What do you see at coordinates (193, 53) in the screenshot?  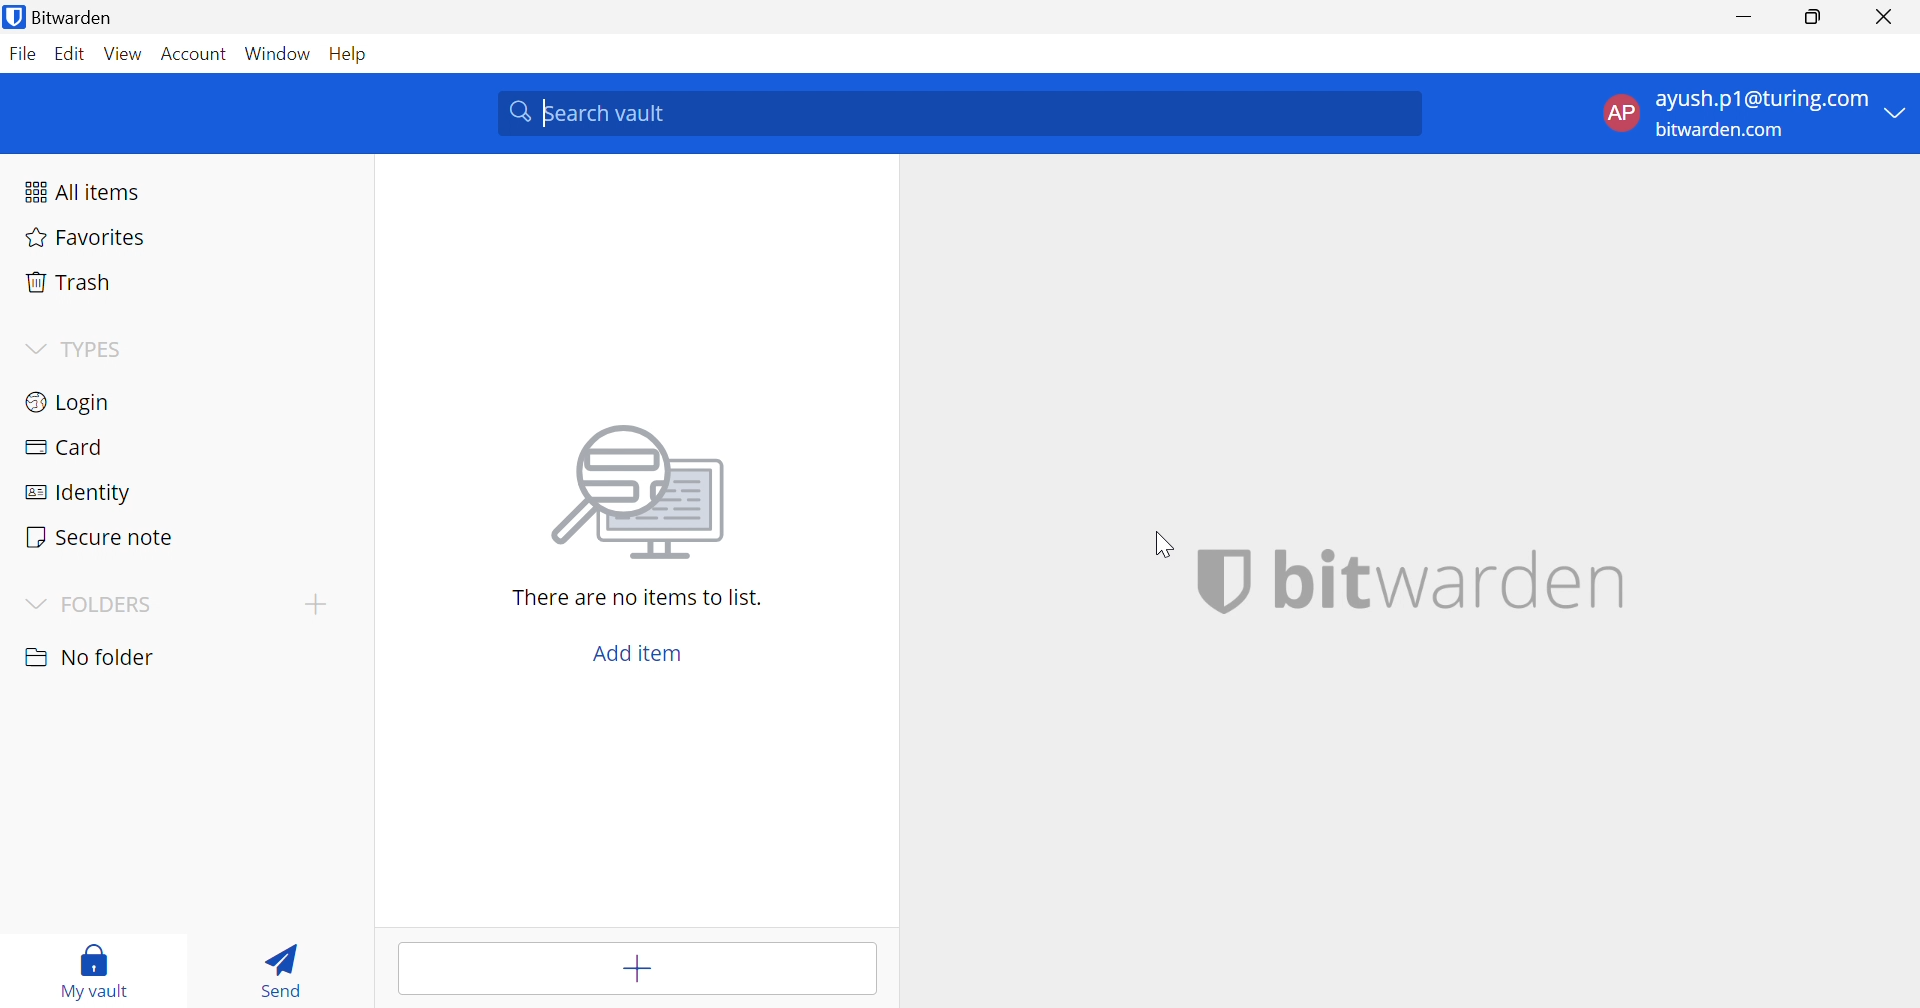 I see `Account` at bounding box center [193, 53].